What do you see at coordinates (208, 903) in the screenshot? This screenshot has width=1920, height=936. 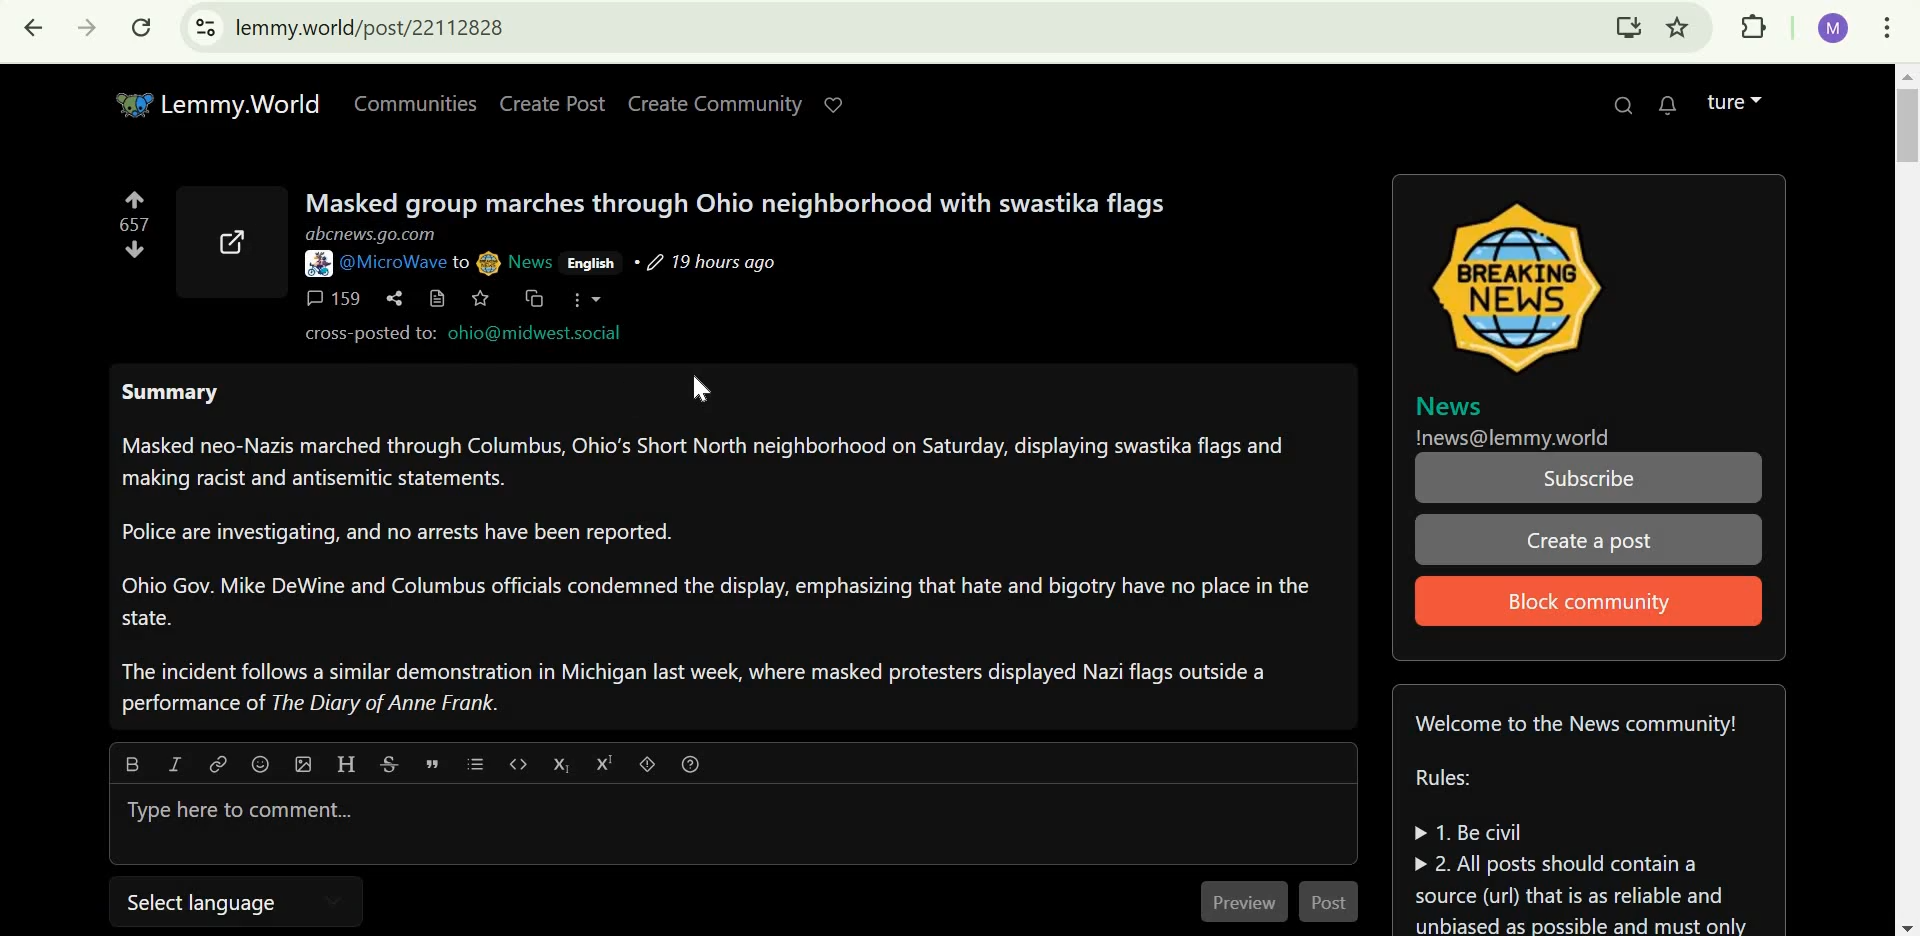 I see `select language` at bounding box center [208, 903].